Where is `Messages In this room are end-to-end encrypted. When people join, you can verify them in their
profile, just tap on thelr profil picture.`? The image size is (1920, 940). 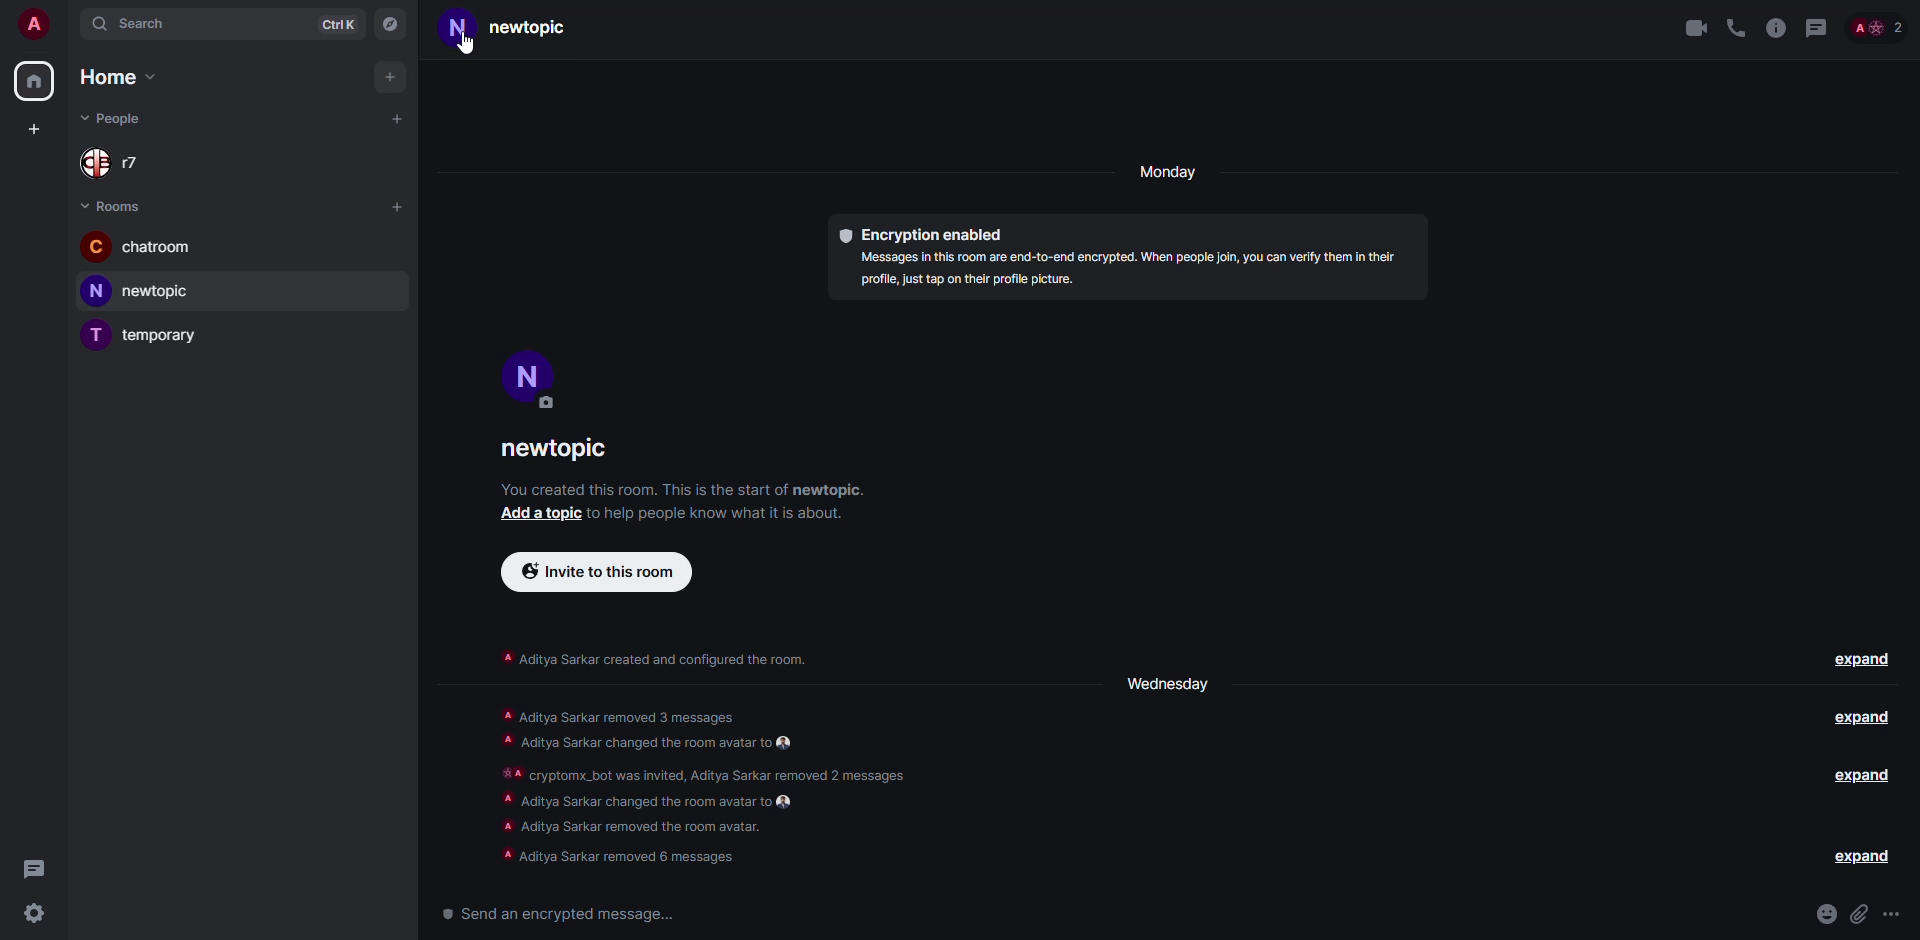
Messages In this room are end-to-end encrypted. When people join, you can verify them in their
profile, just tap on thelr profil picture. is located at coordinates (1122, 271).